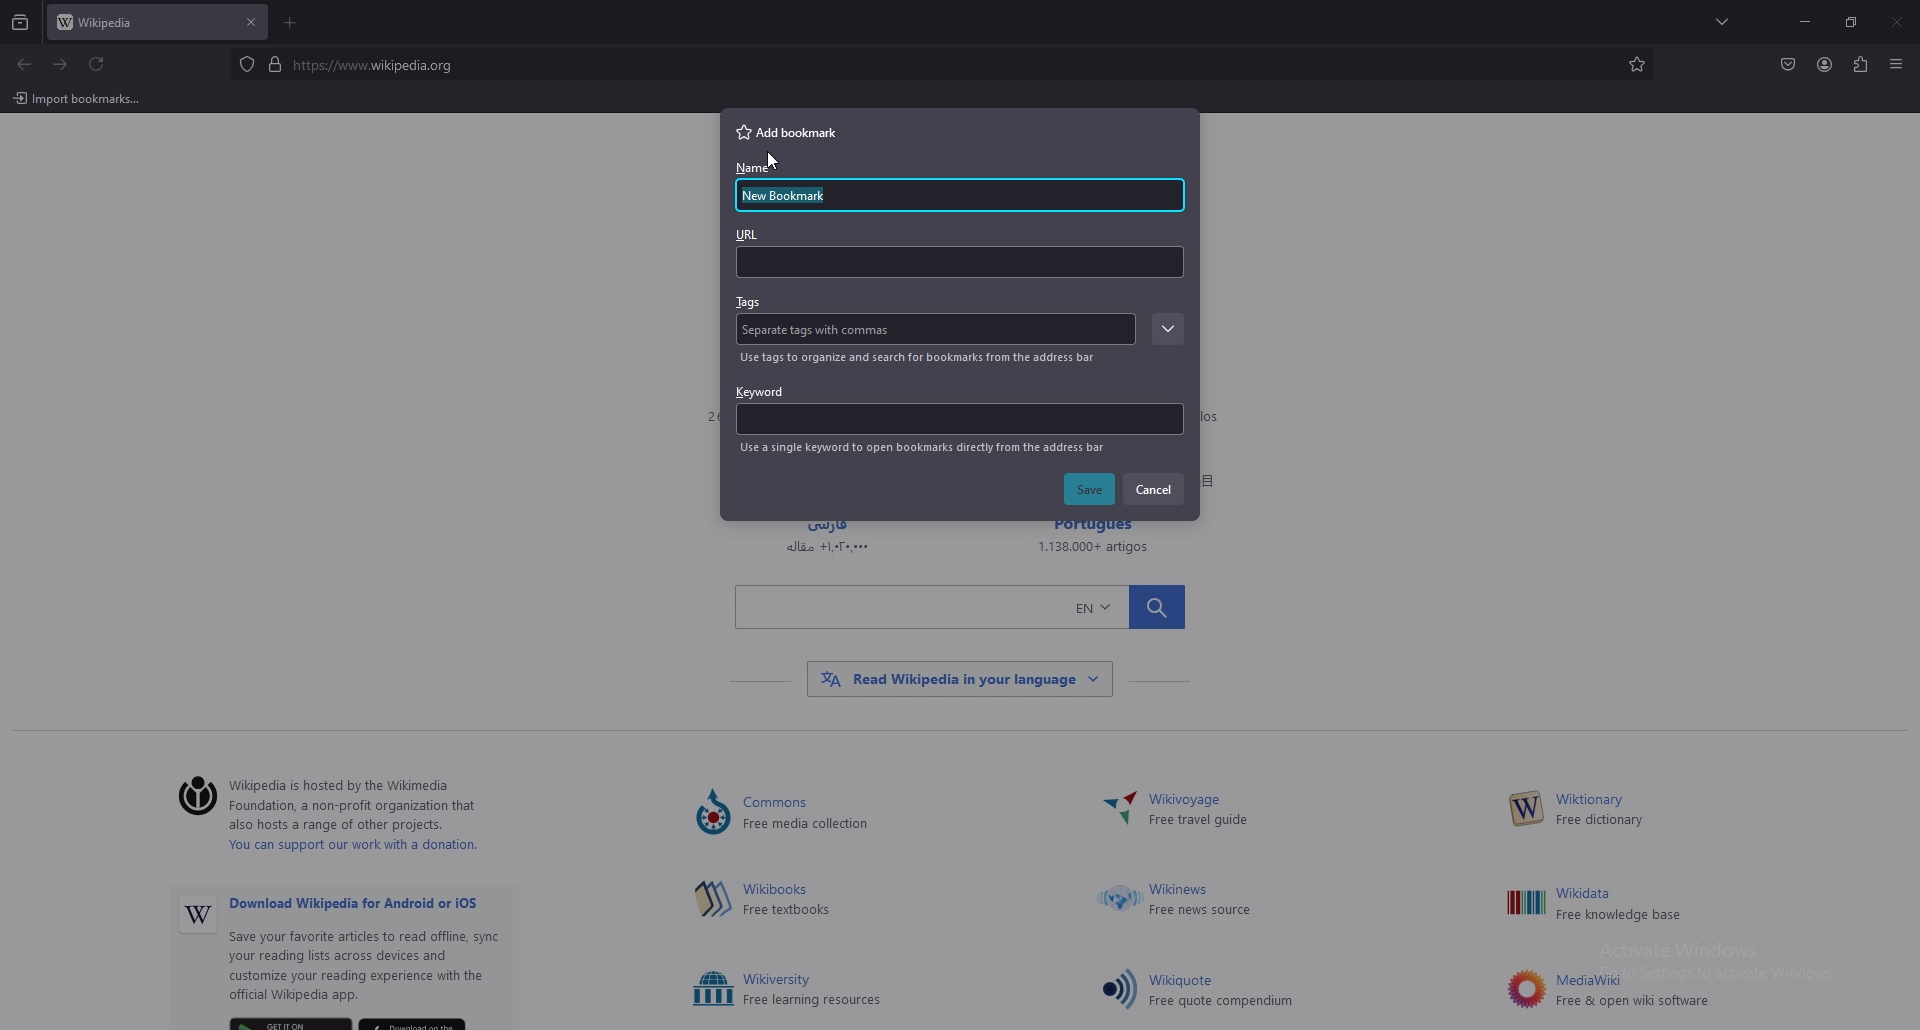 Image resolution: width=1920 pixels, height=1030 pixels. What do you see at coordinates (711, 898) in the screenshot?
I see `` at bounding box center [711, 898].